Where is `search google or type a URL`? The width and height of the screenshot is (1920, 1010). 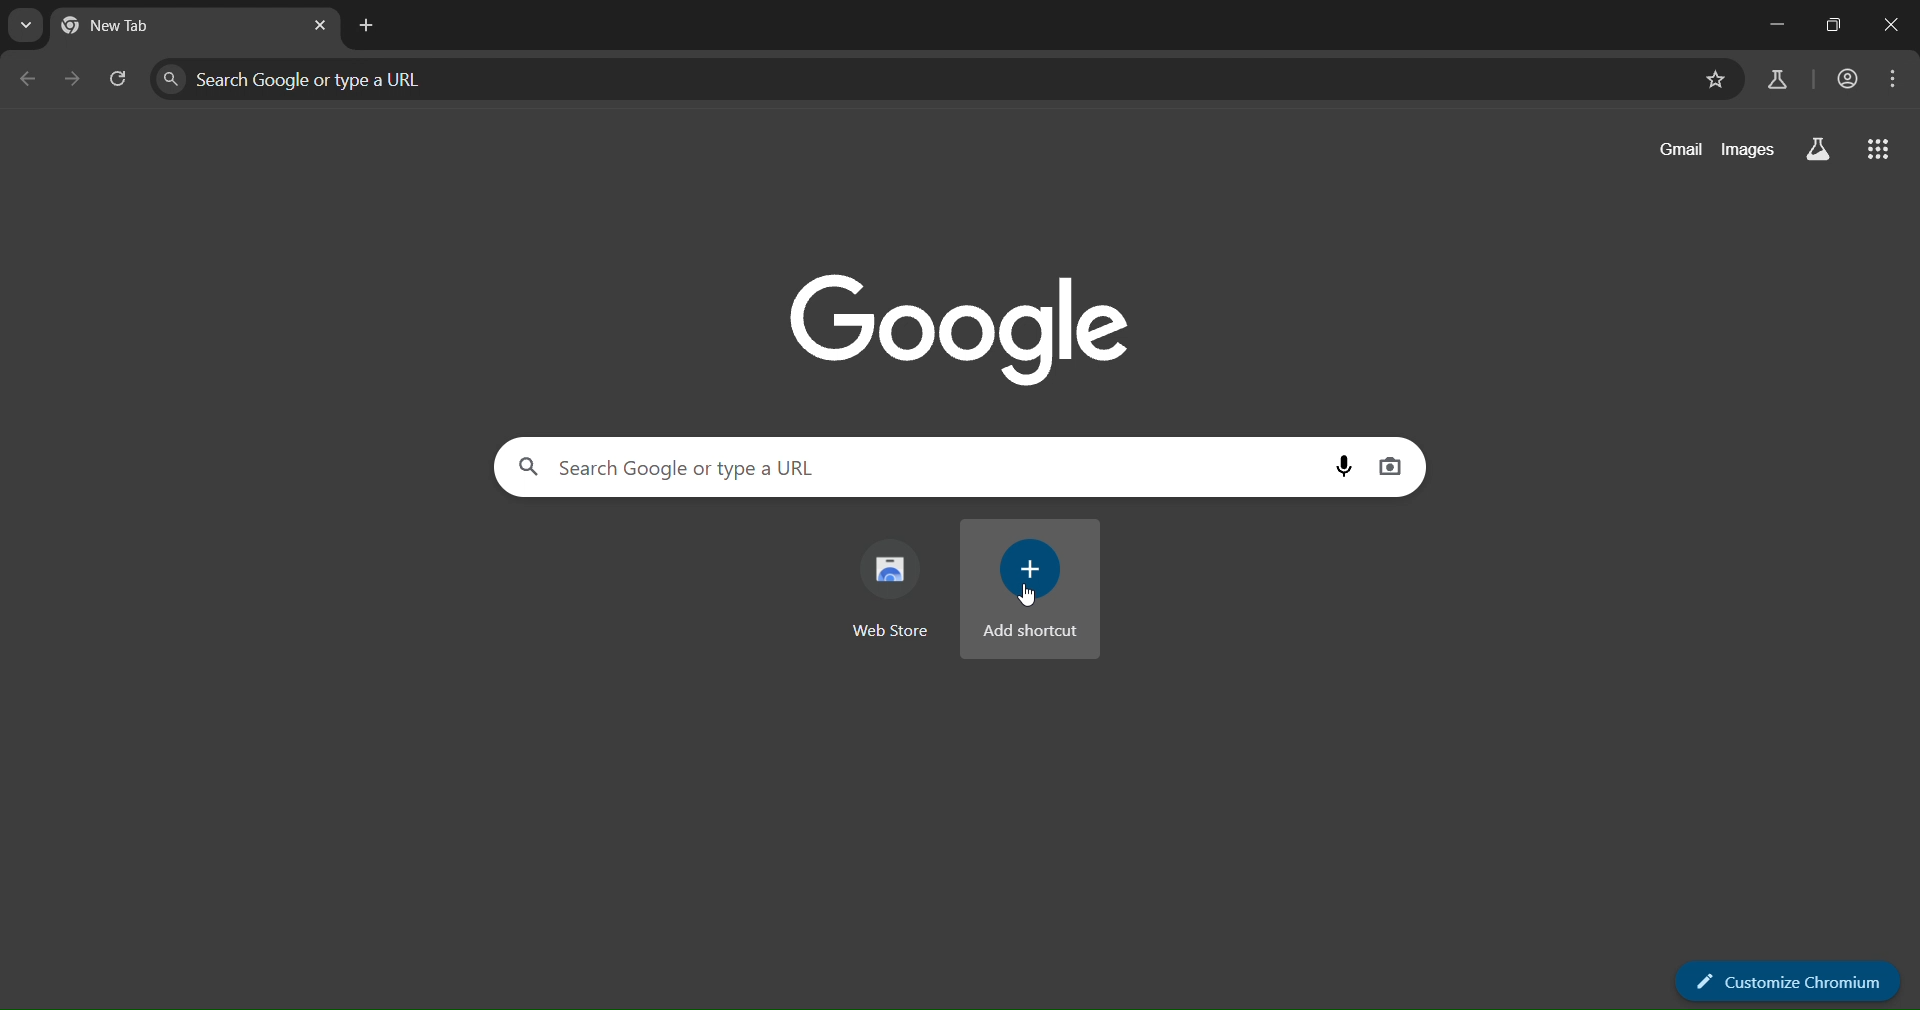
search google or type a URL is located at coordinates (921, 81).